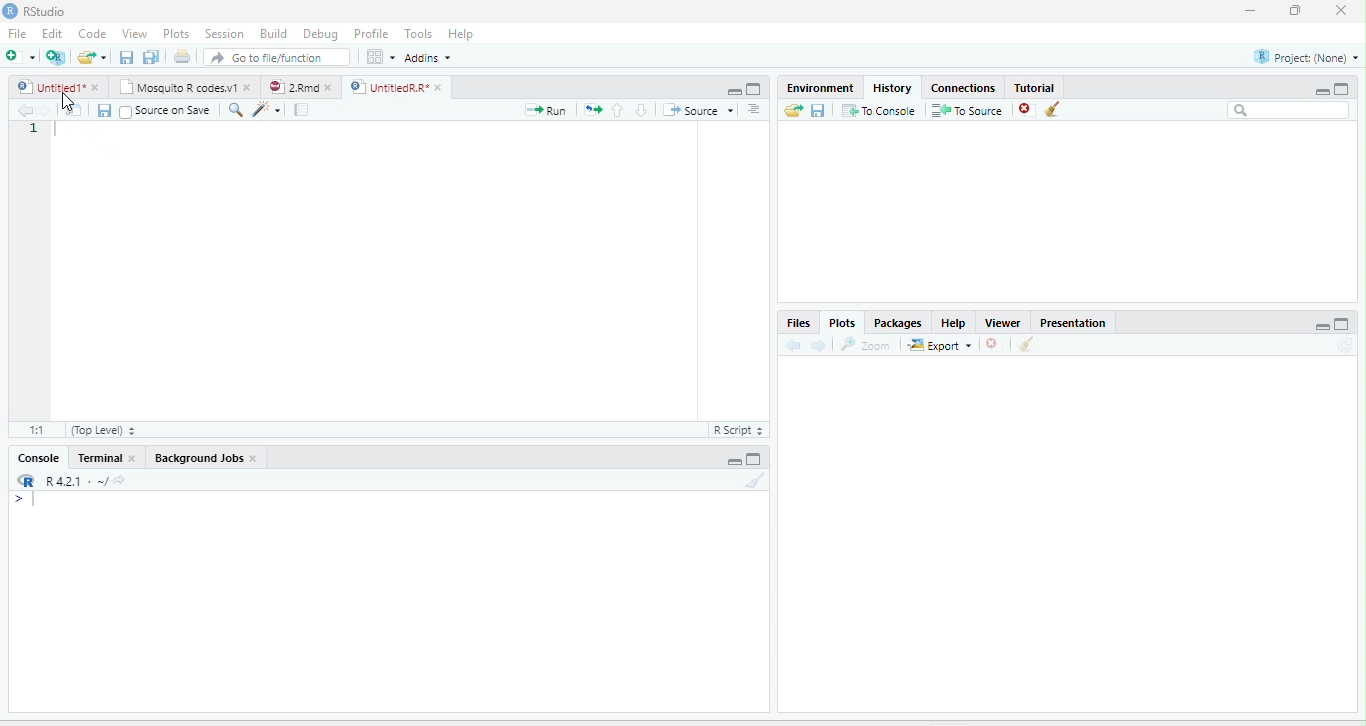 The height and width of the screenshot is (726, 1366). I want to click on To Console, so click(878, 110).